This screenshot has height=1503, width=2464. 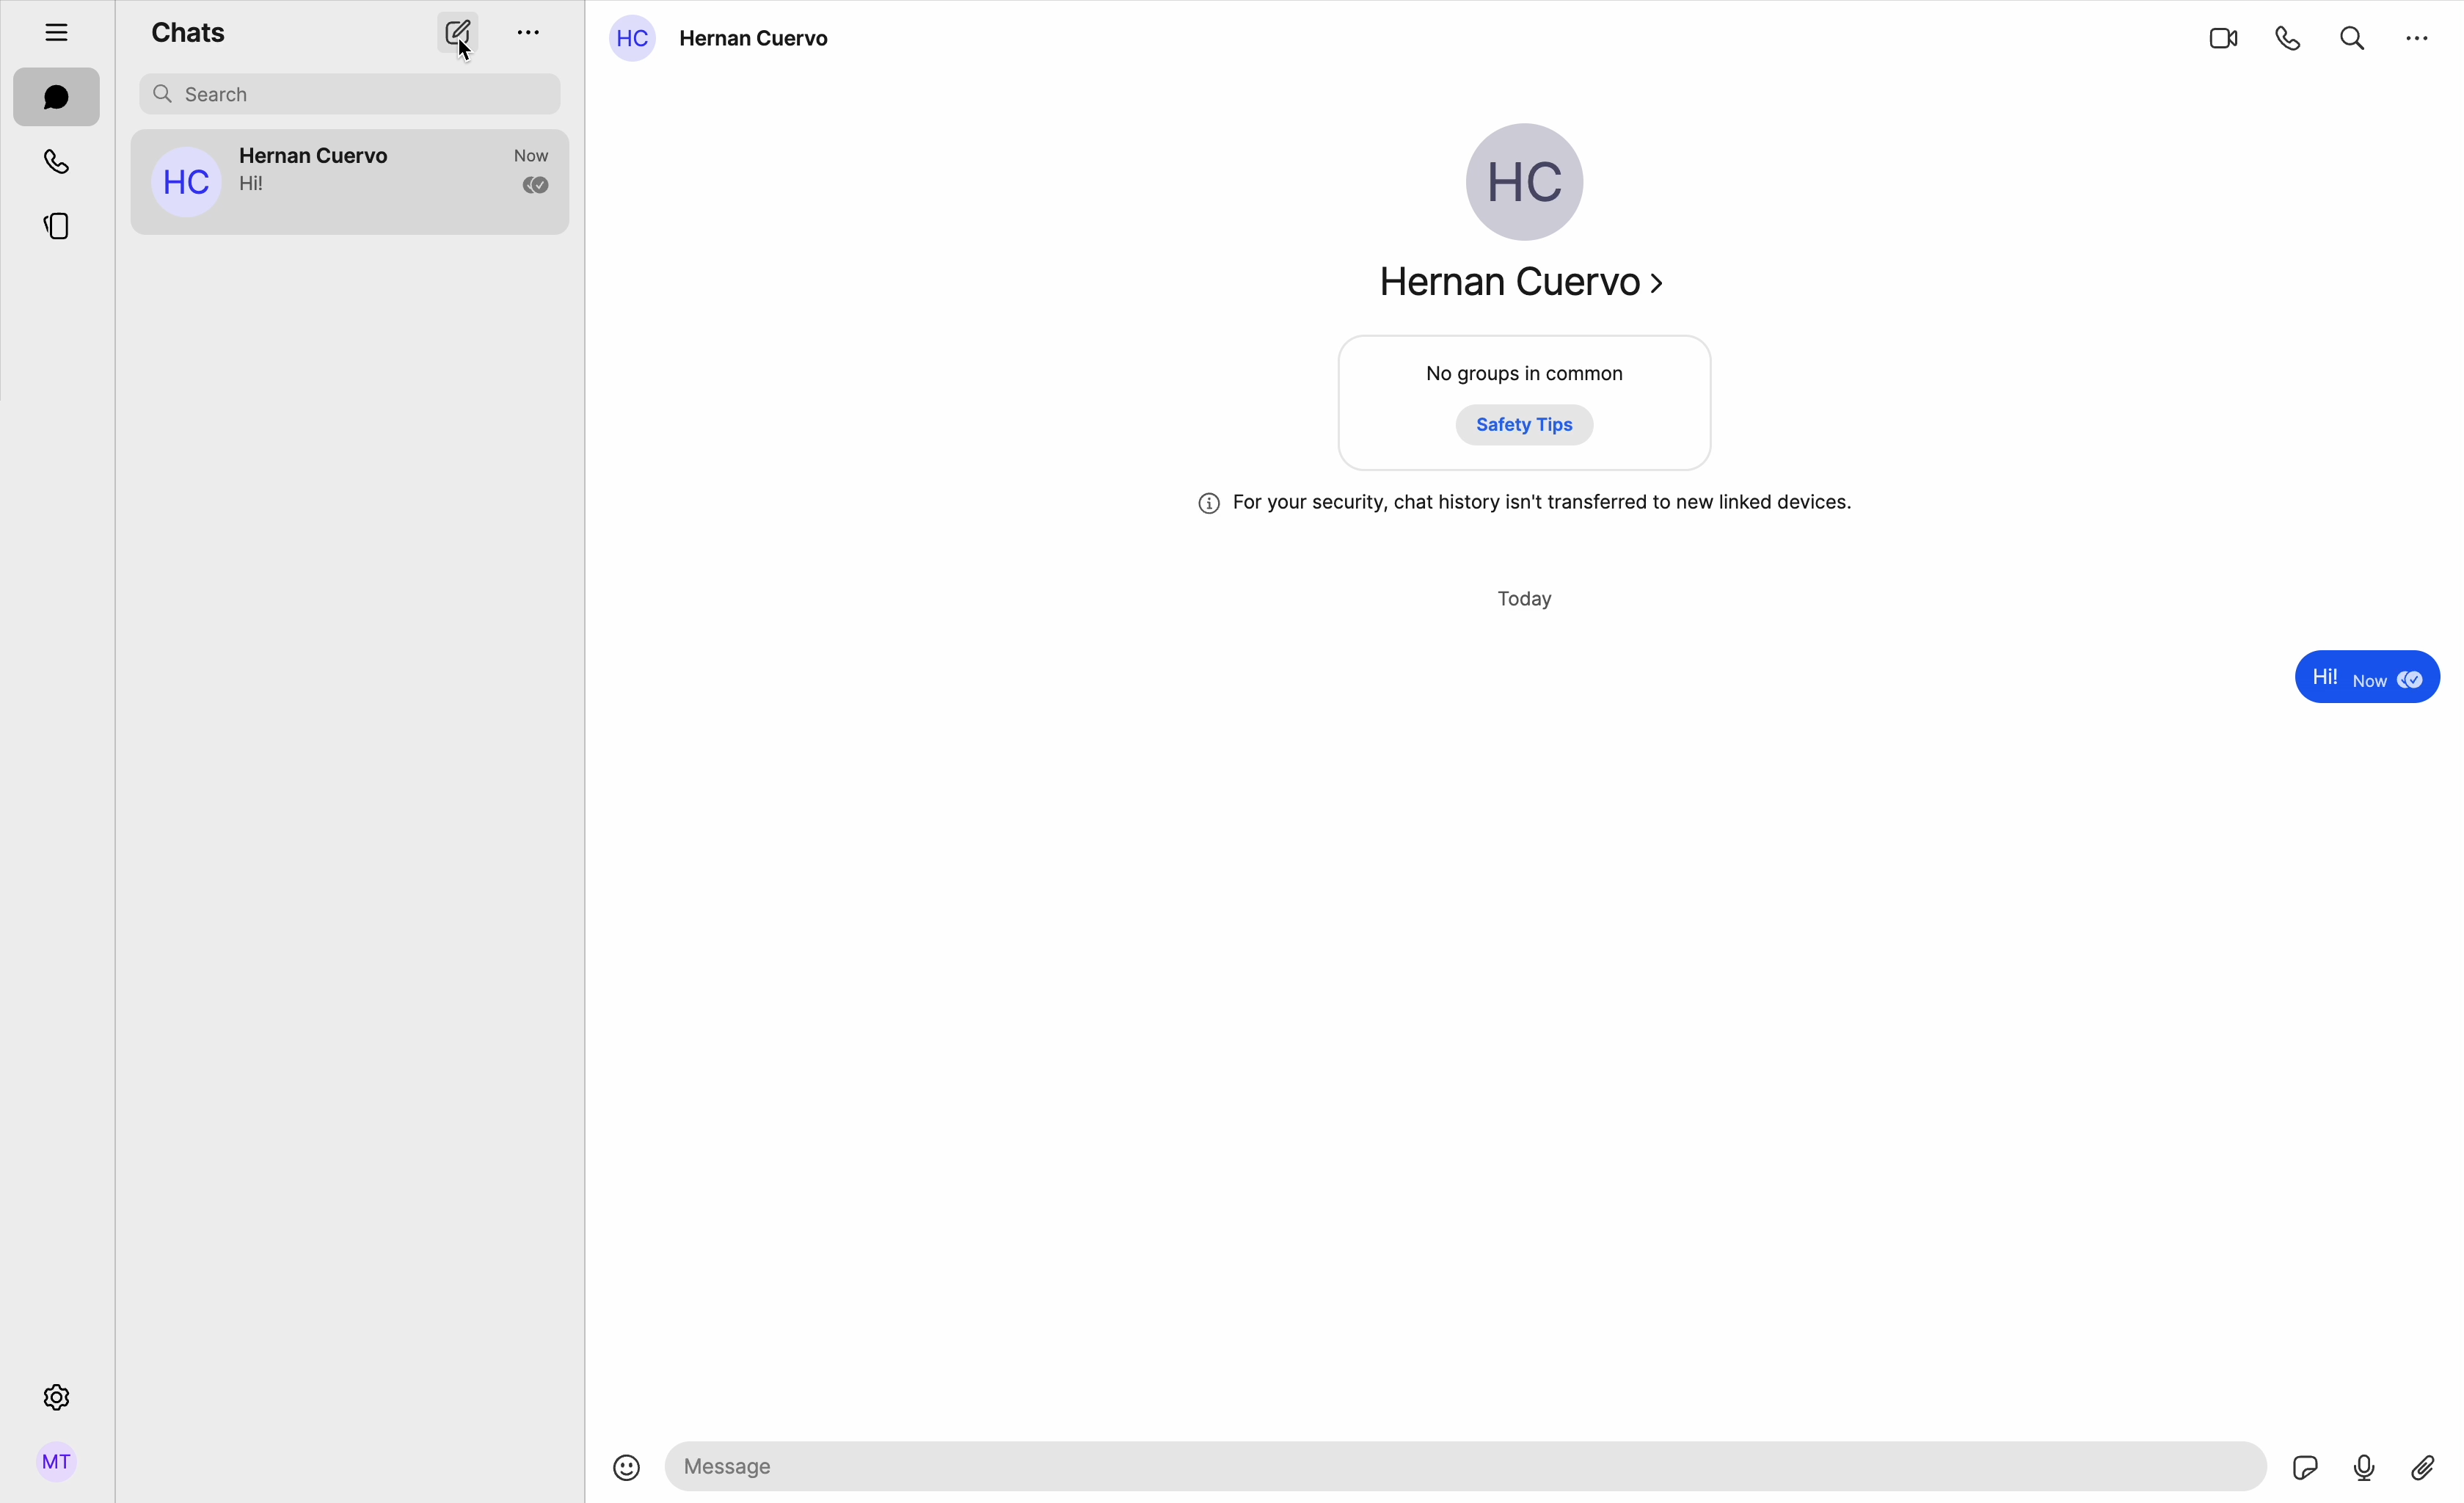 I want to click on call, so click(x=2290, y=37).